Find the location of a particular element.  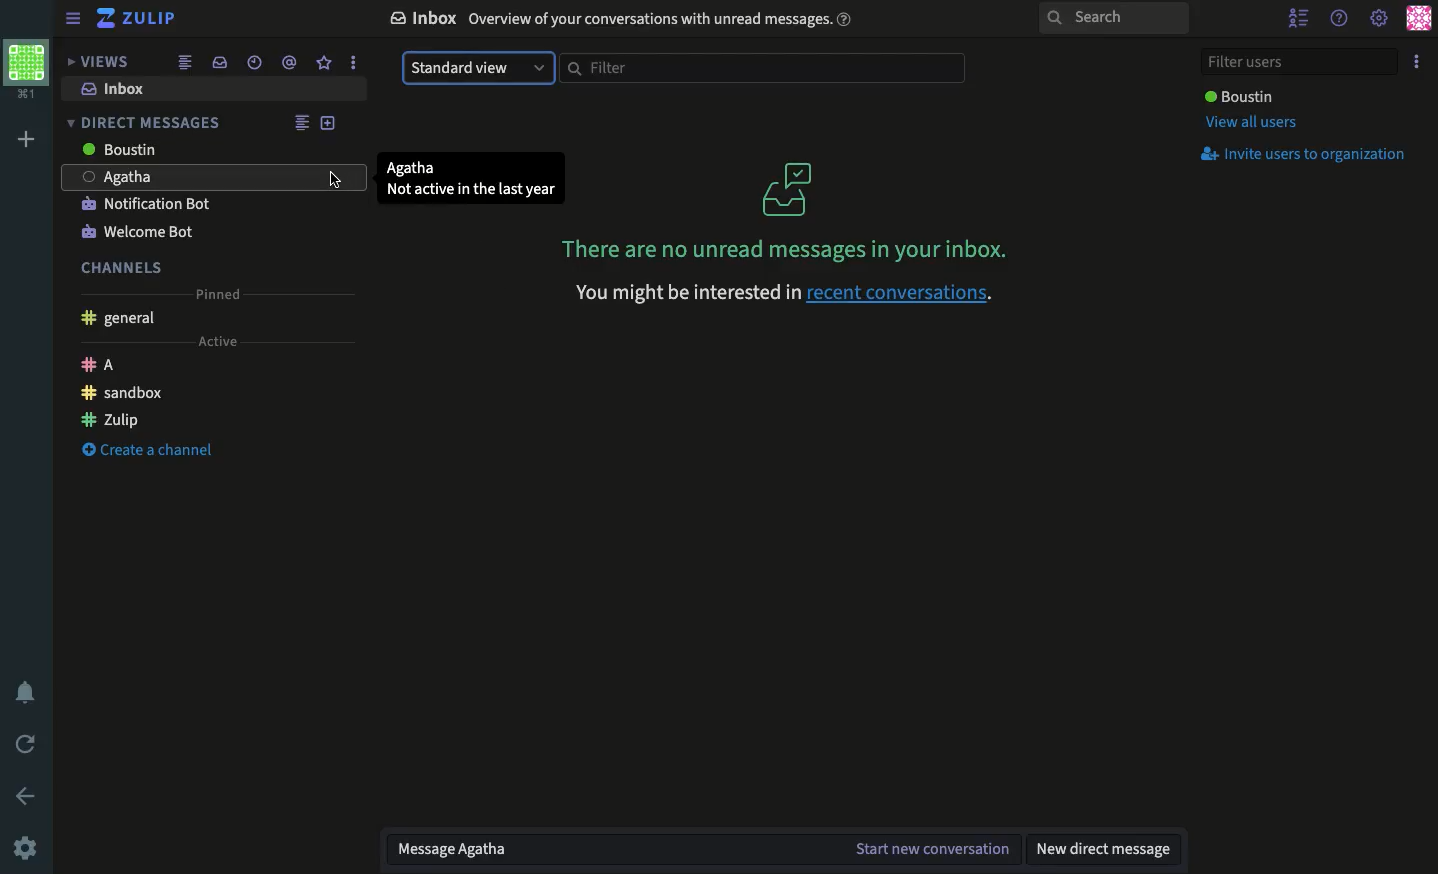

Options is located at coordinates (1416, 61).